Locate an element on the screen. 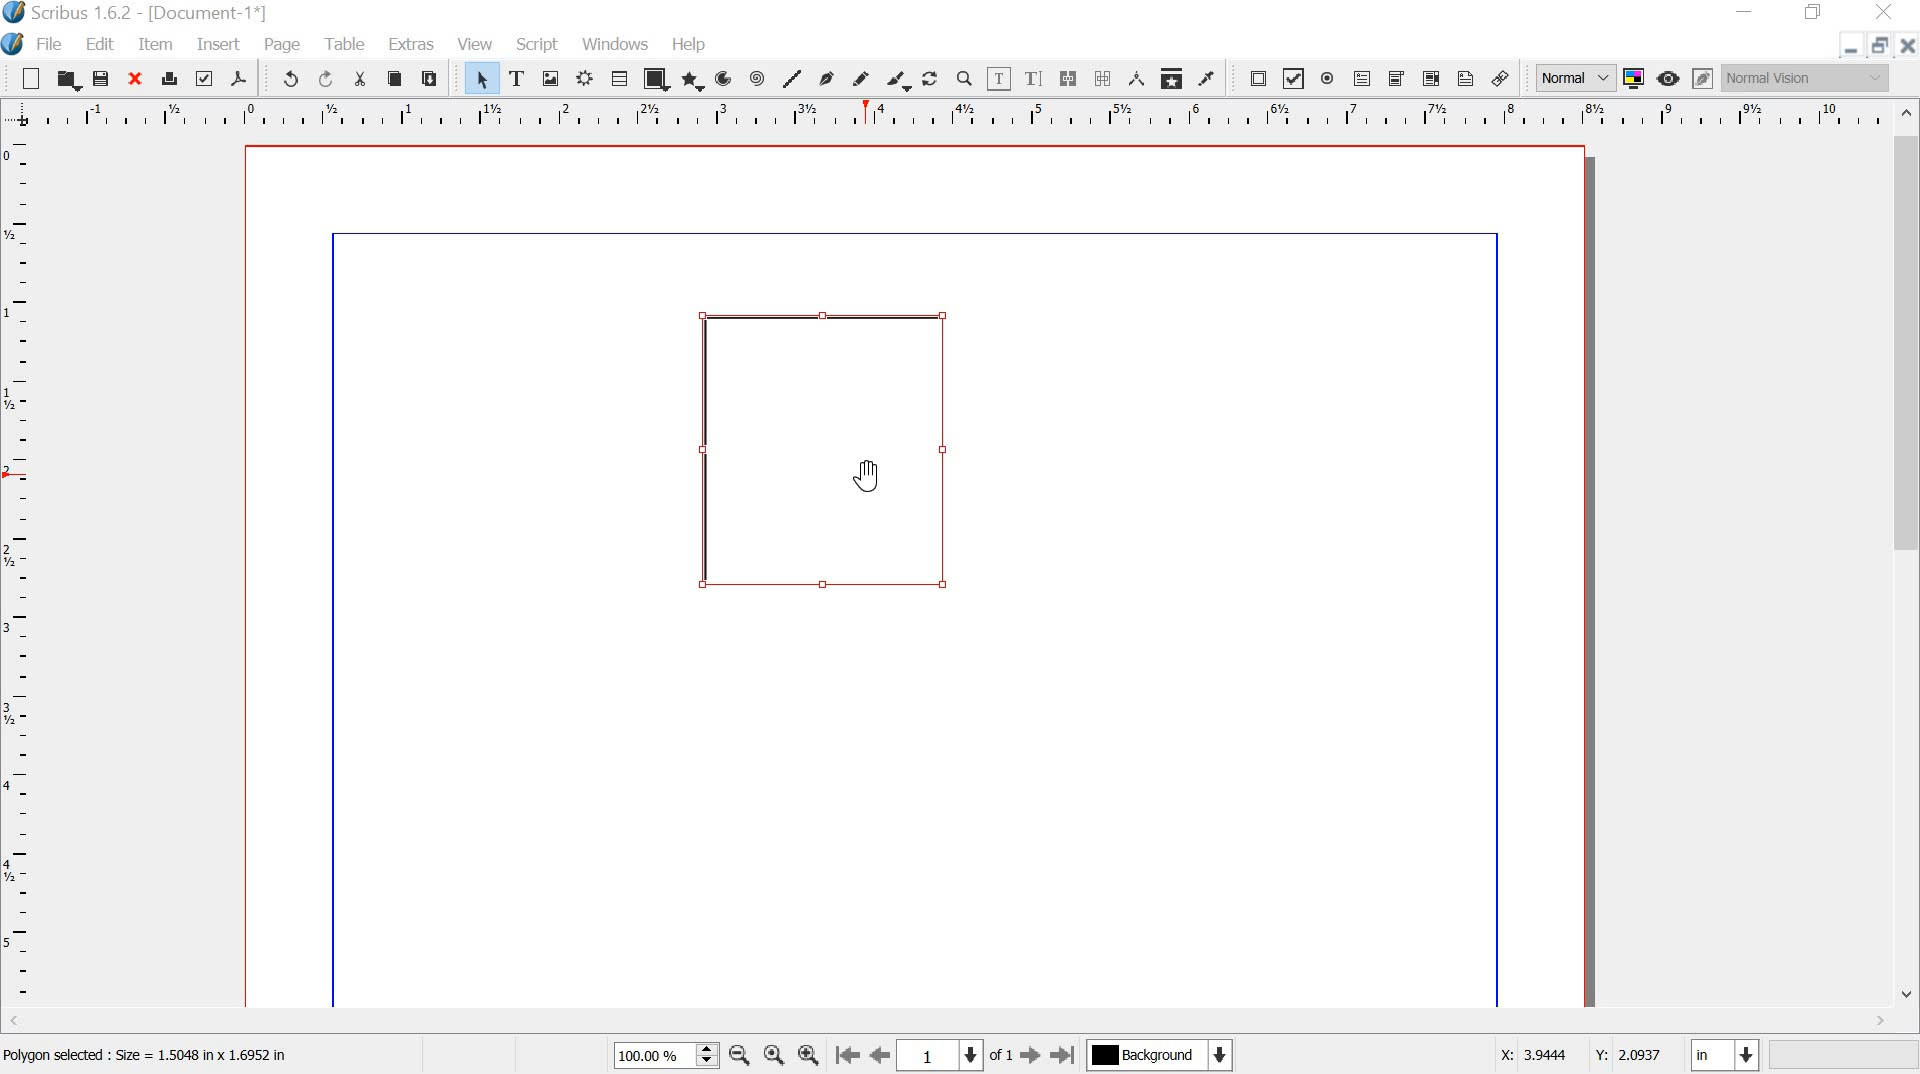  minimize is located at coordinates (1850, 49).